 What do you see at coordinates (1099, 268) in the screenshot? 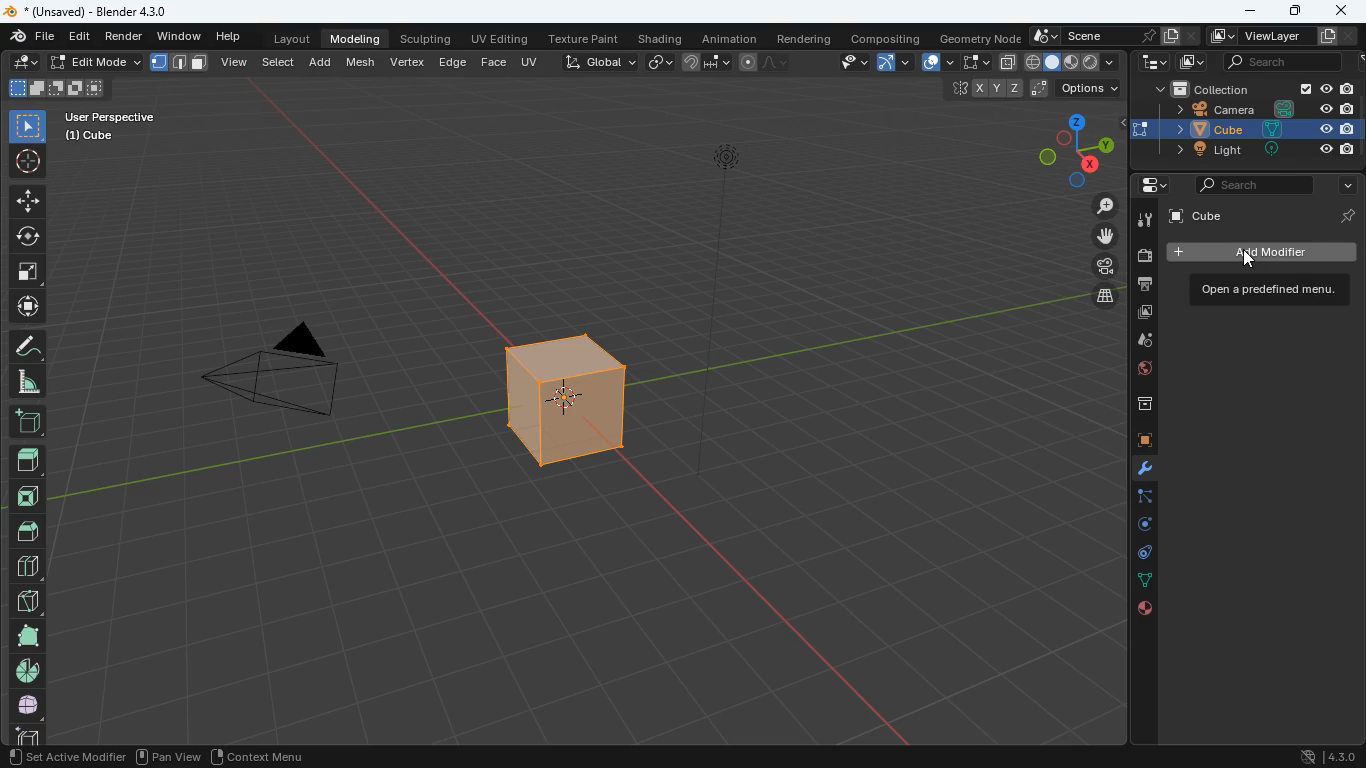
I see `film` at bounding box center [1099, 268].